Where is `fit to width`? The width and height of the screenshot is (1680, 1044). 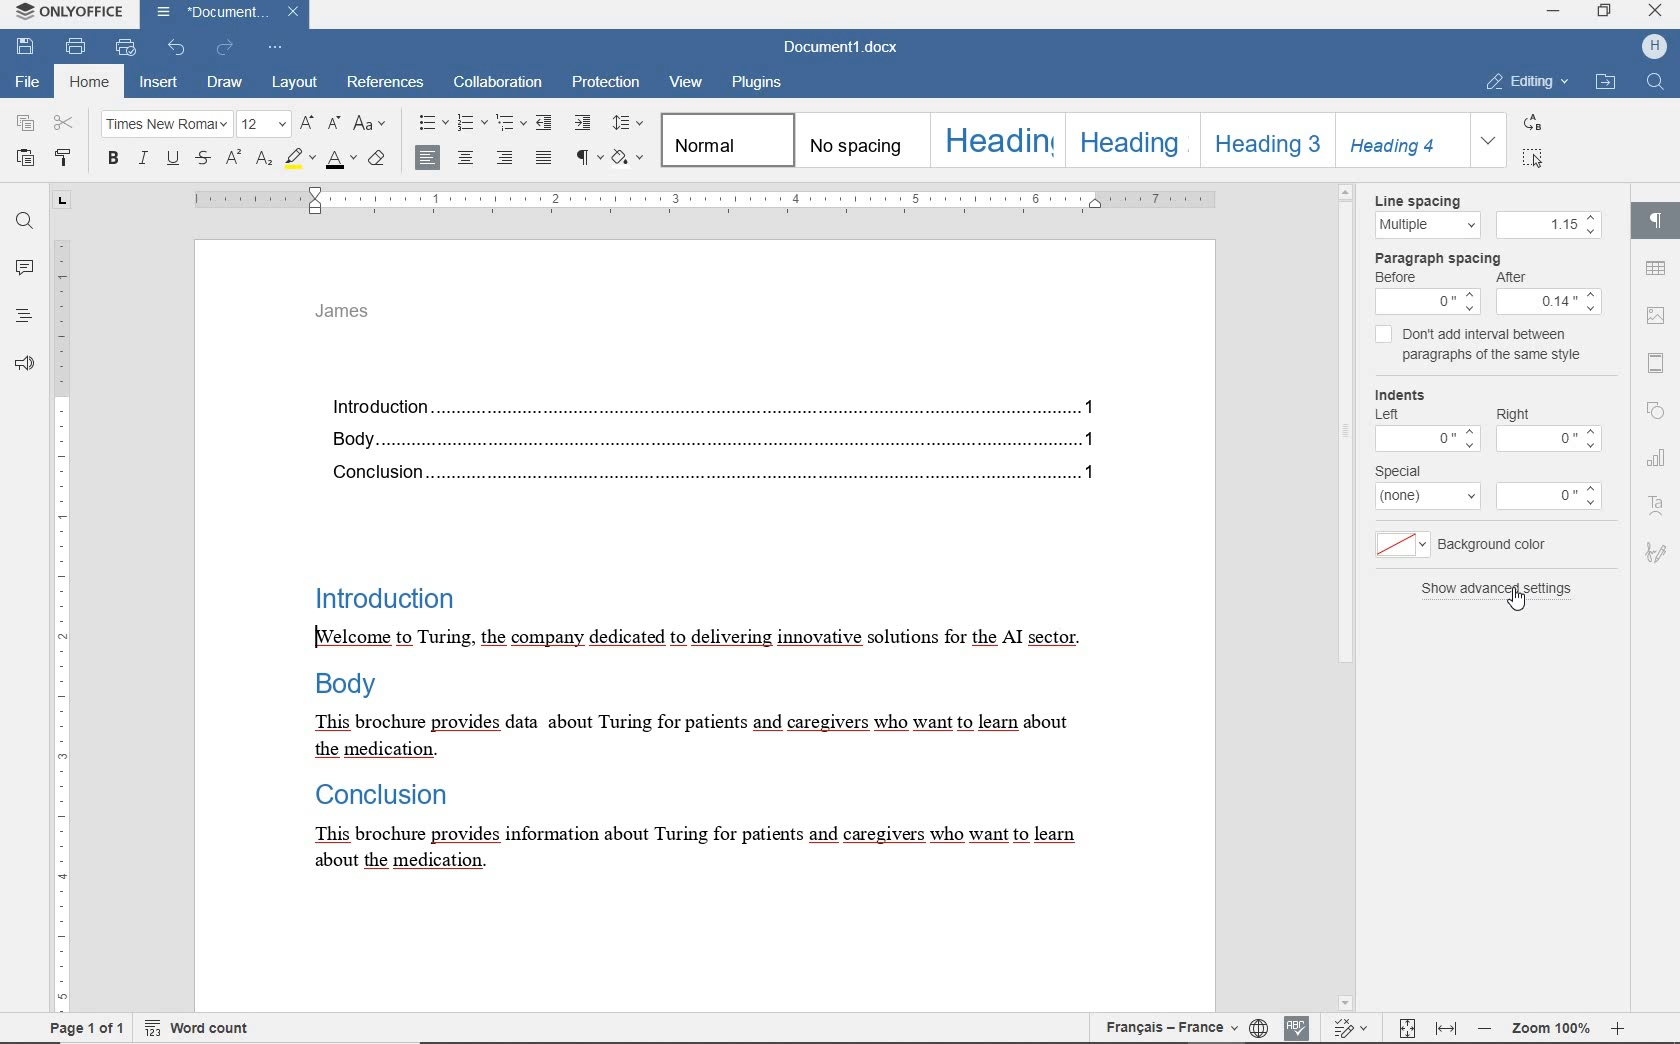 fit to width is located at coordinates (1443, 1029).